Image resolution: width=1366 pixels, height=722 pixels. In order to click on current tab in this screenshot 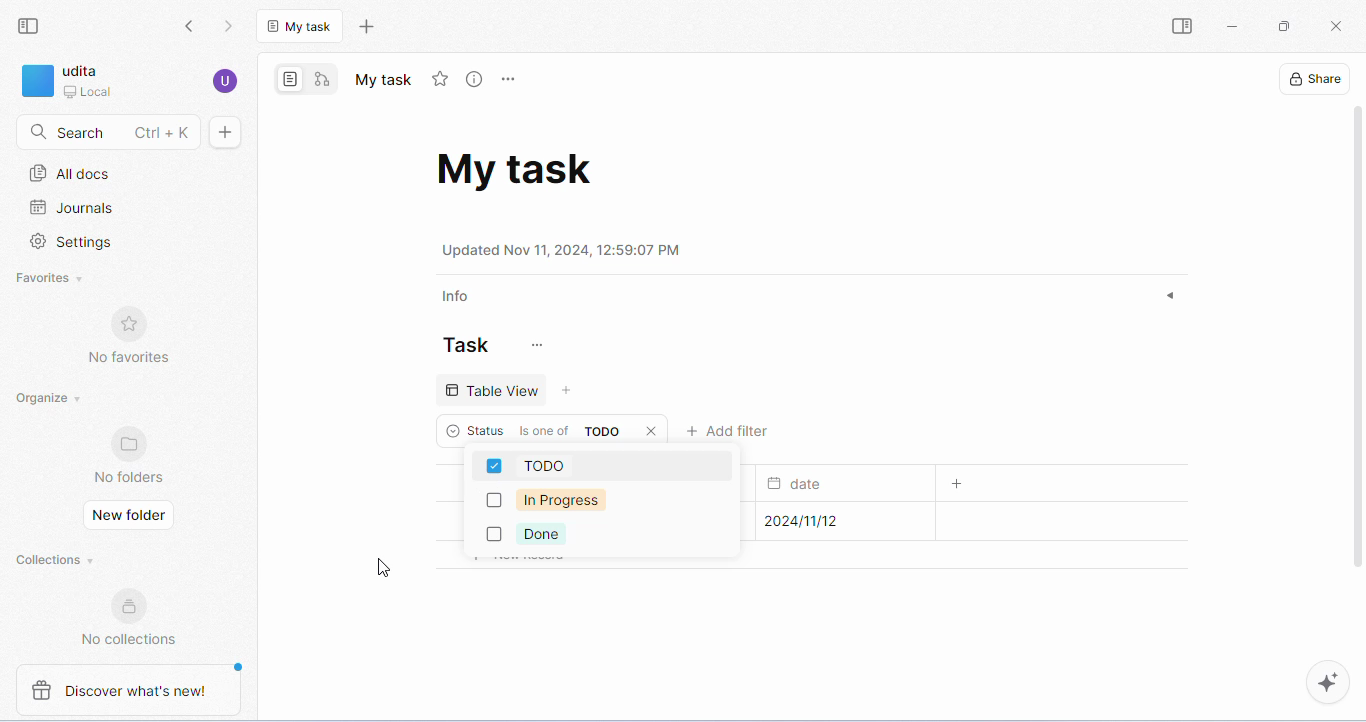, I will do `click(302, 25)`.